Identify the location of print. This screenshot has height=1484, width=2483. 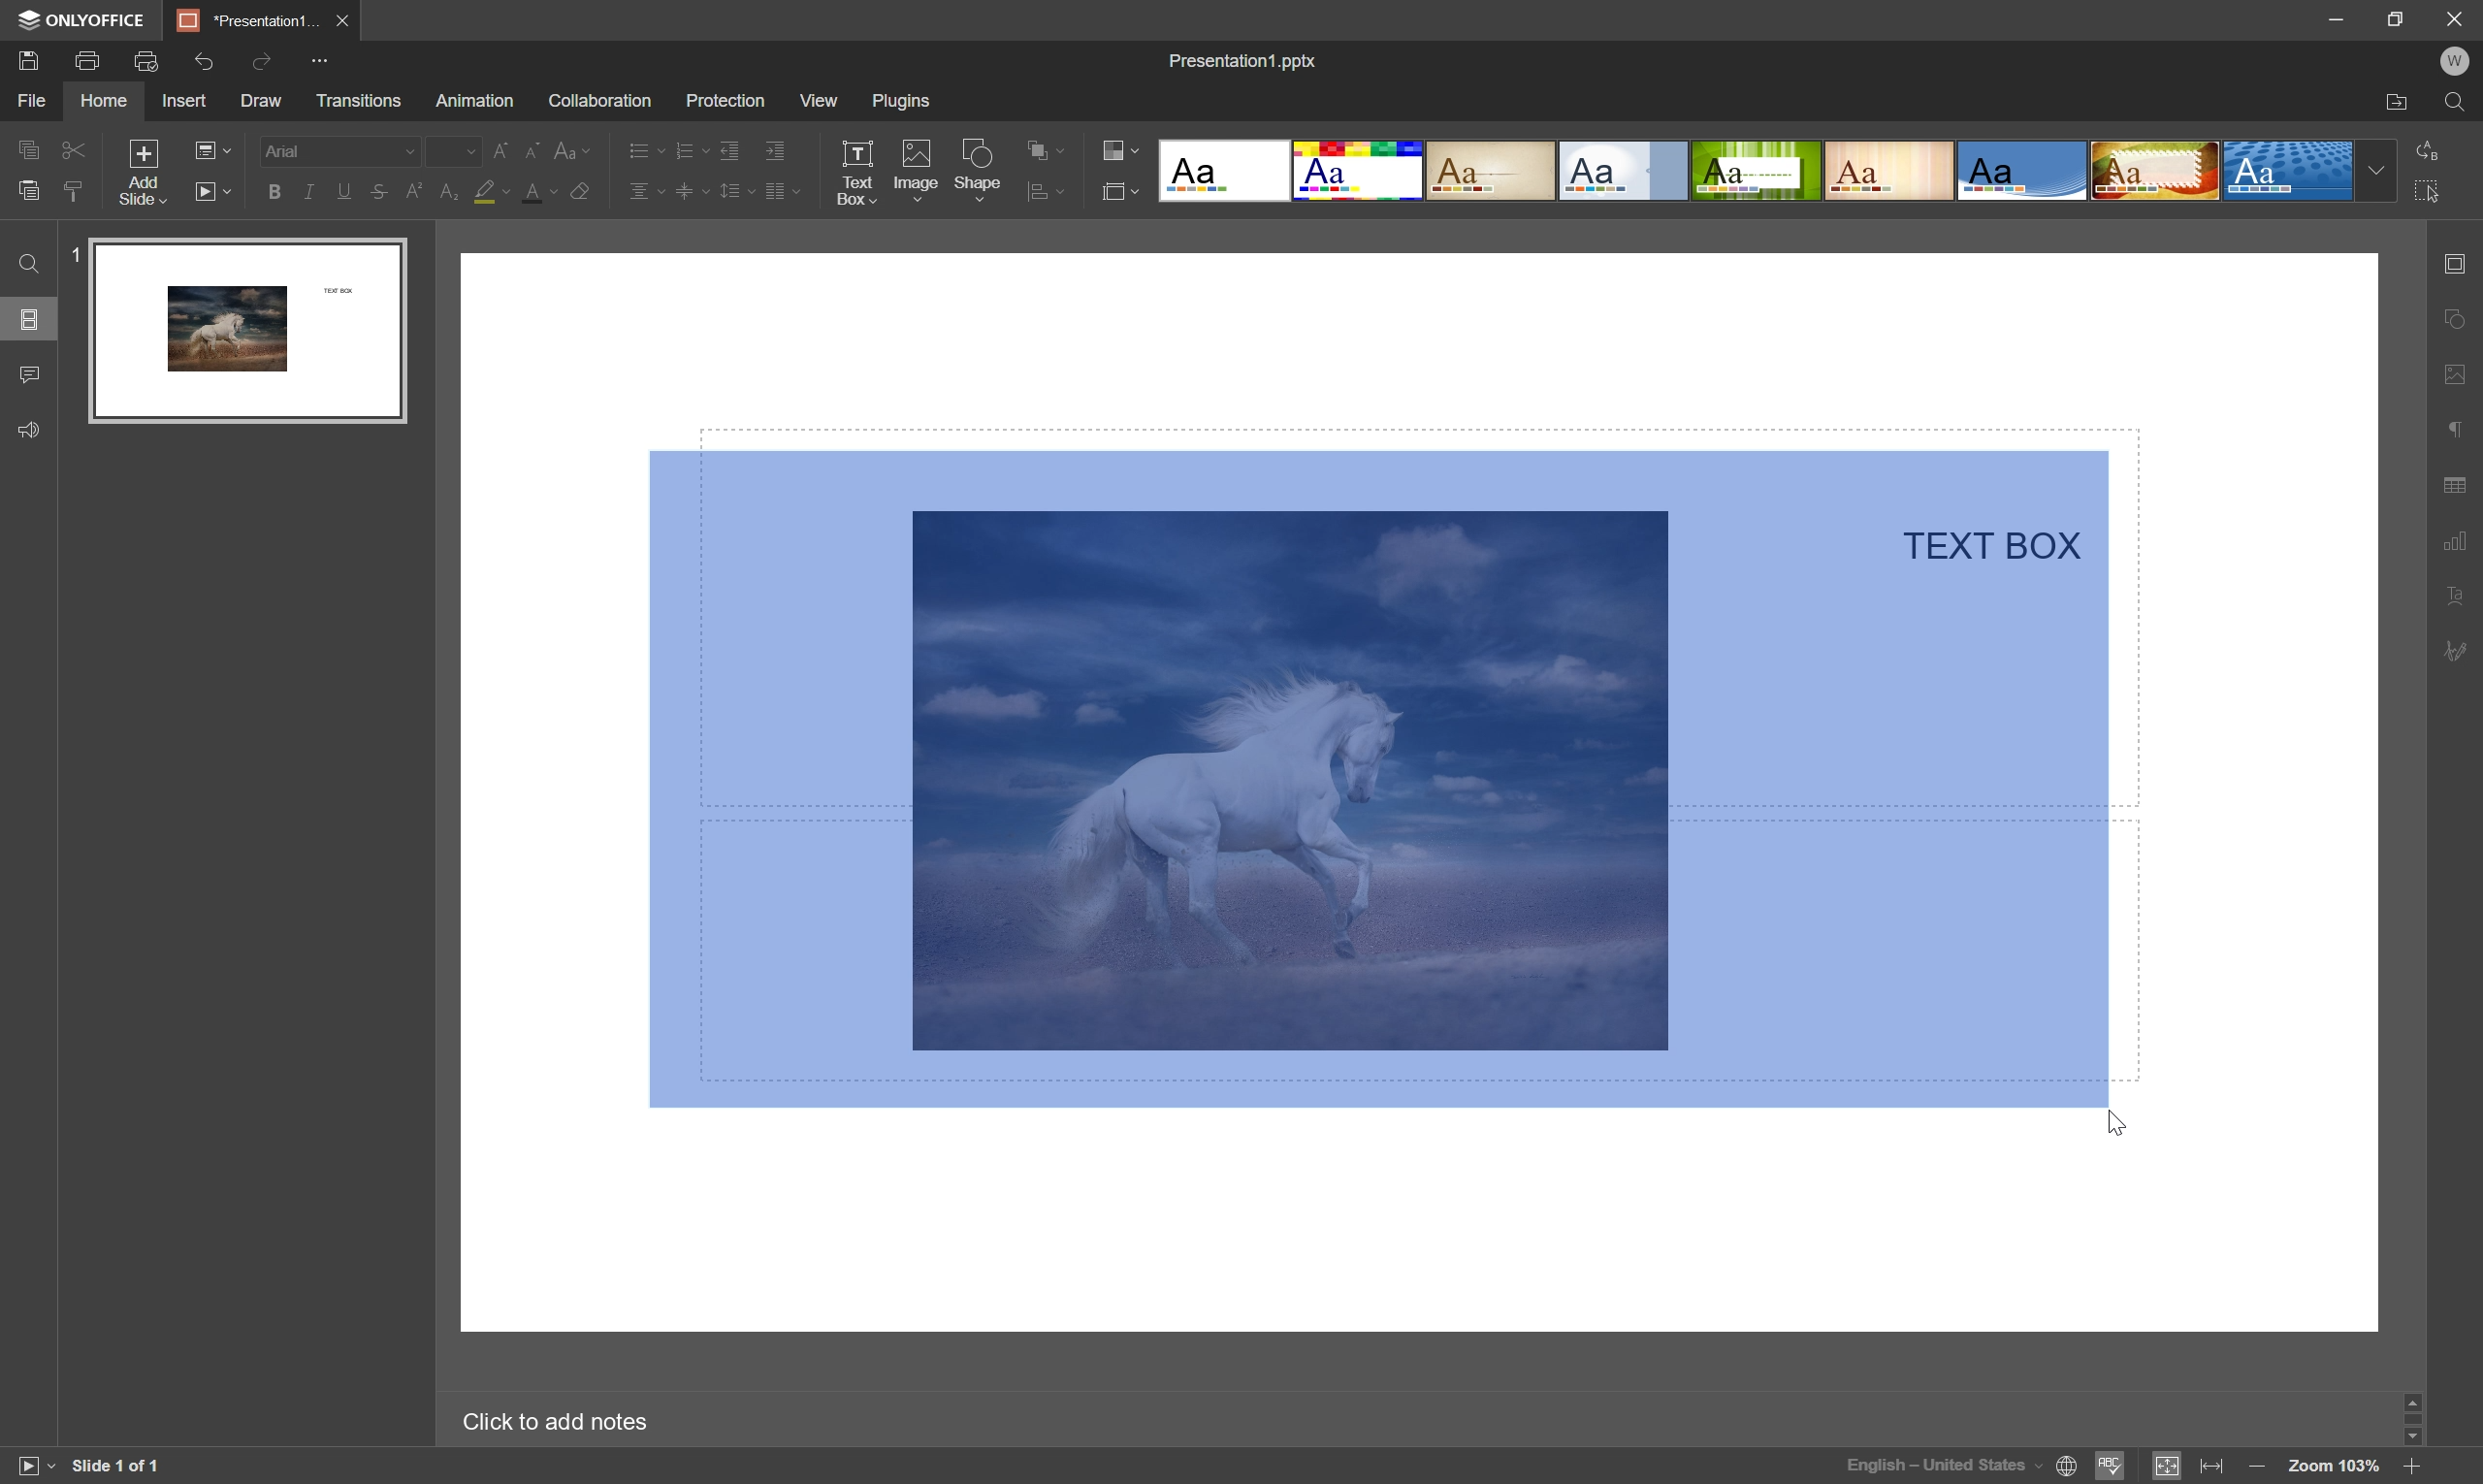
(89, 59).